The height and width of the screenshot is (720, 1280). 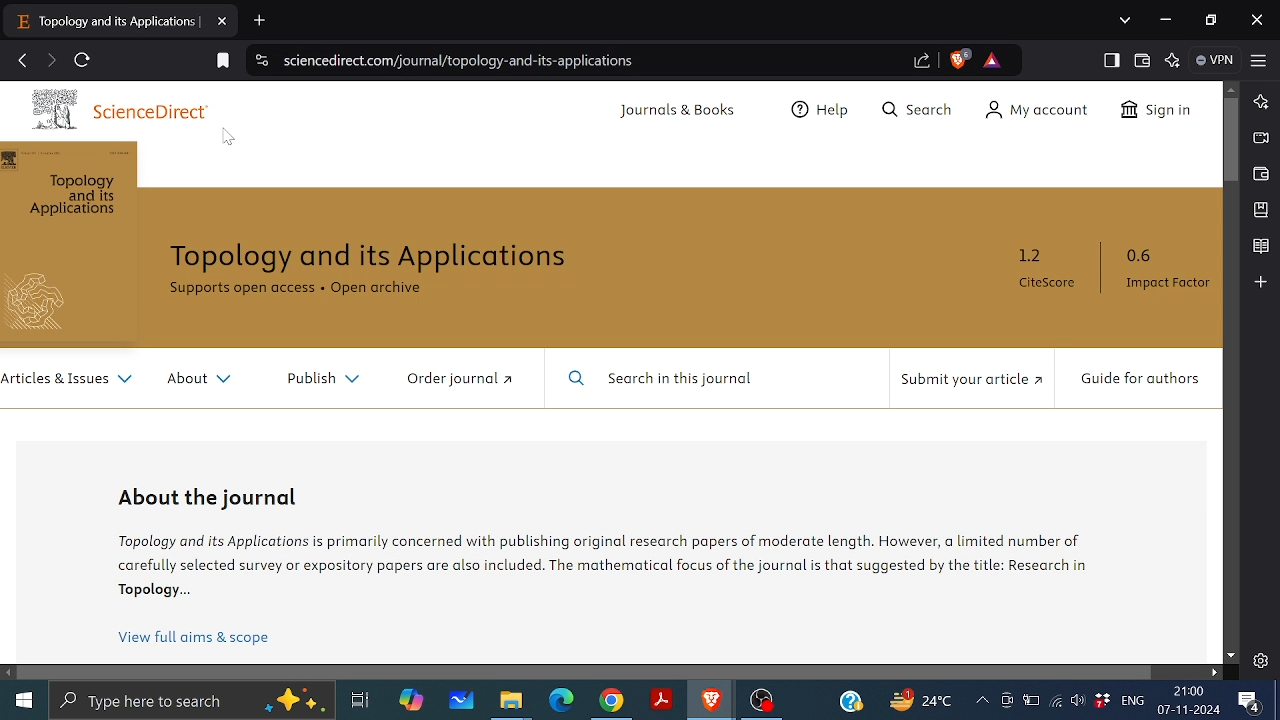 What do you see at coordinates (1229, 140) in the screenshot?
I see `Vertical scrollbar` at bounding box center [1229, 140].